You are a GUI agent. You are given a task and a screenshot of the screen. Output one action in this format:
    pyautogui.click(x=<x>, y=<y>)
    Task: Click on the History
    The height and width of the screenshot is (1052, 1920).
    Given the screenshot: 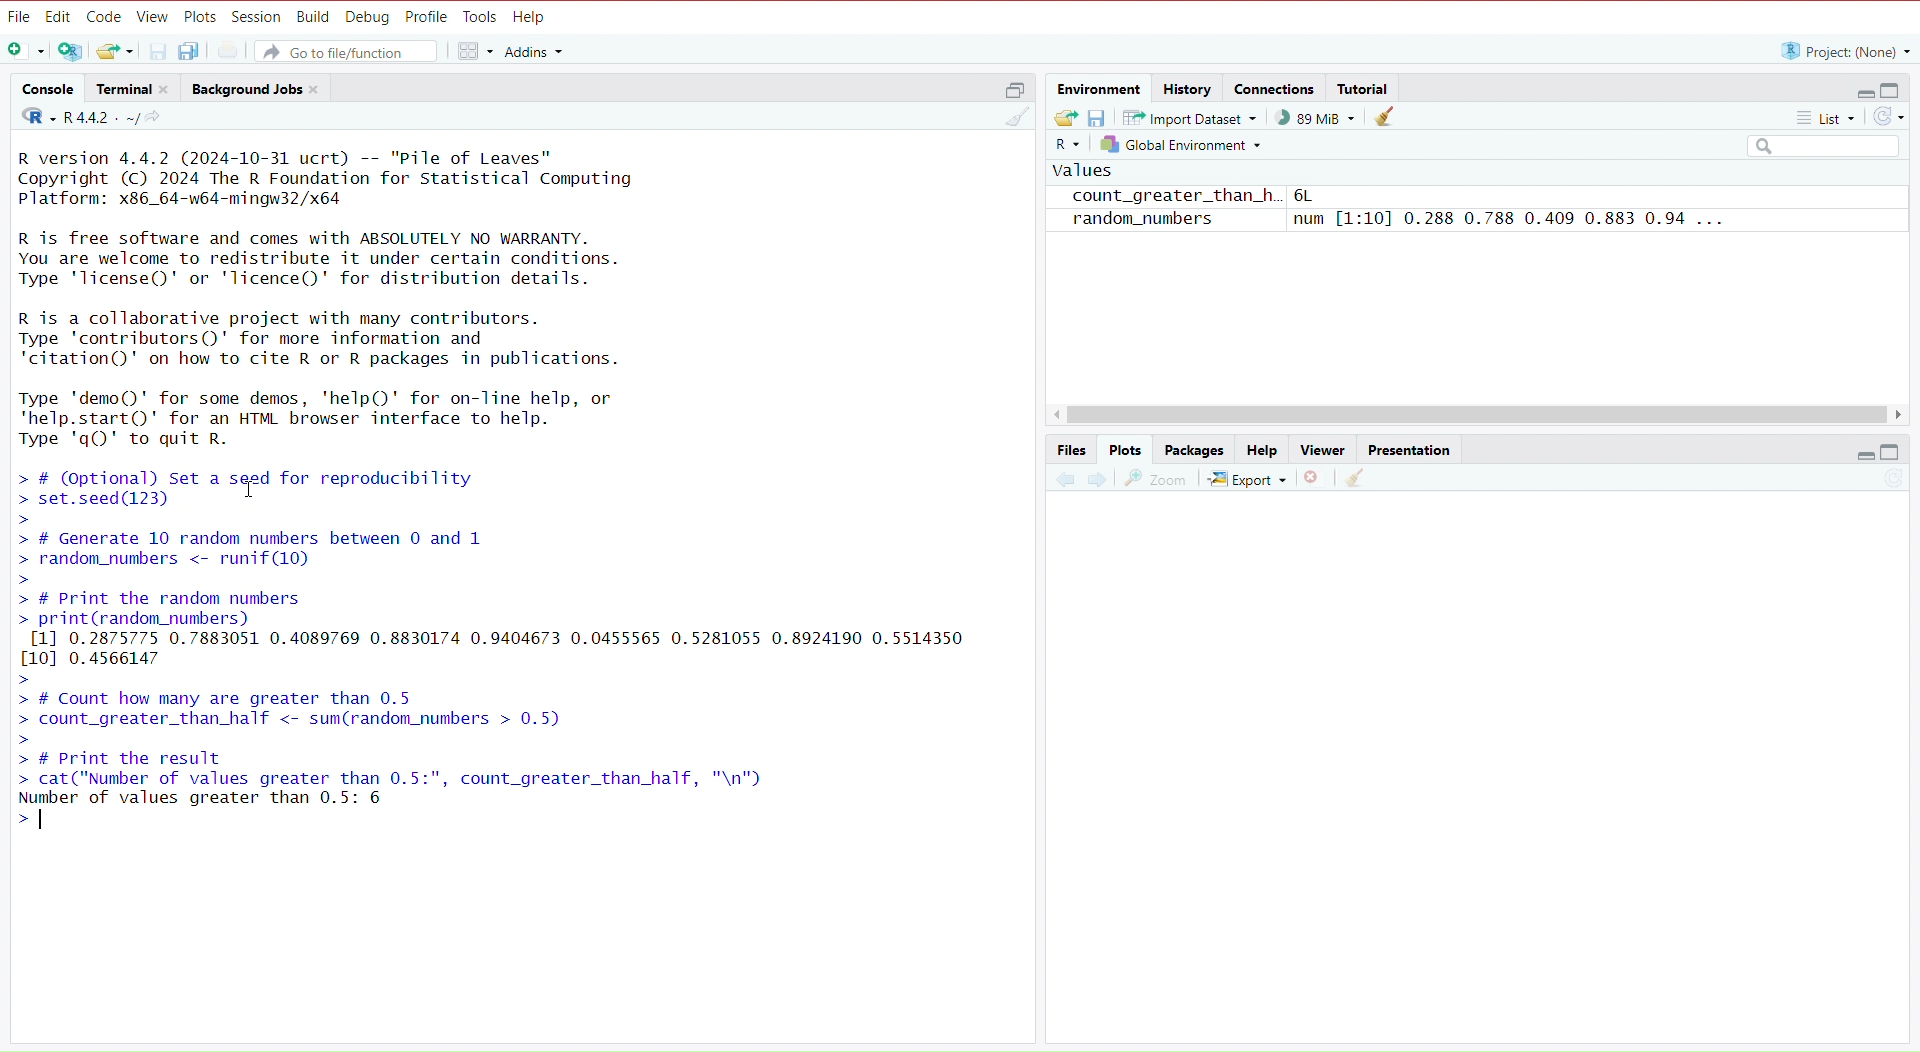 What is the action you would take?
    pyautogui.click(x=1188, y=87)
    